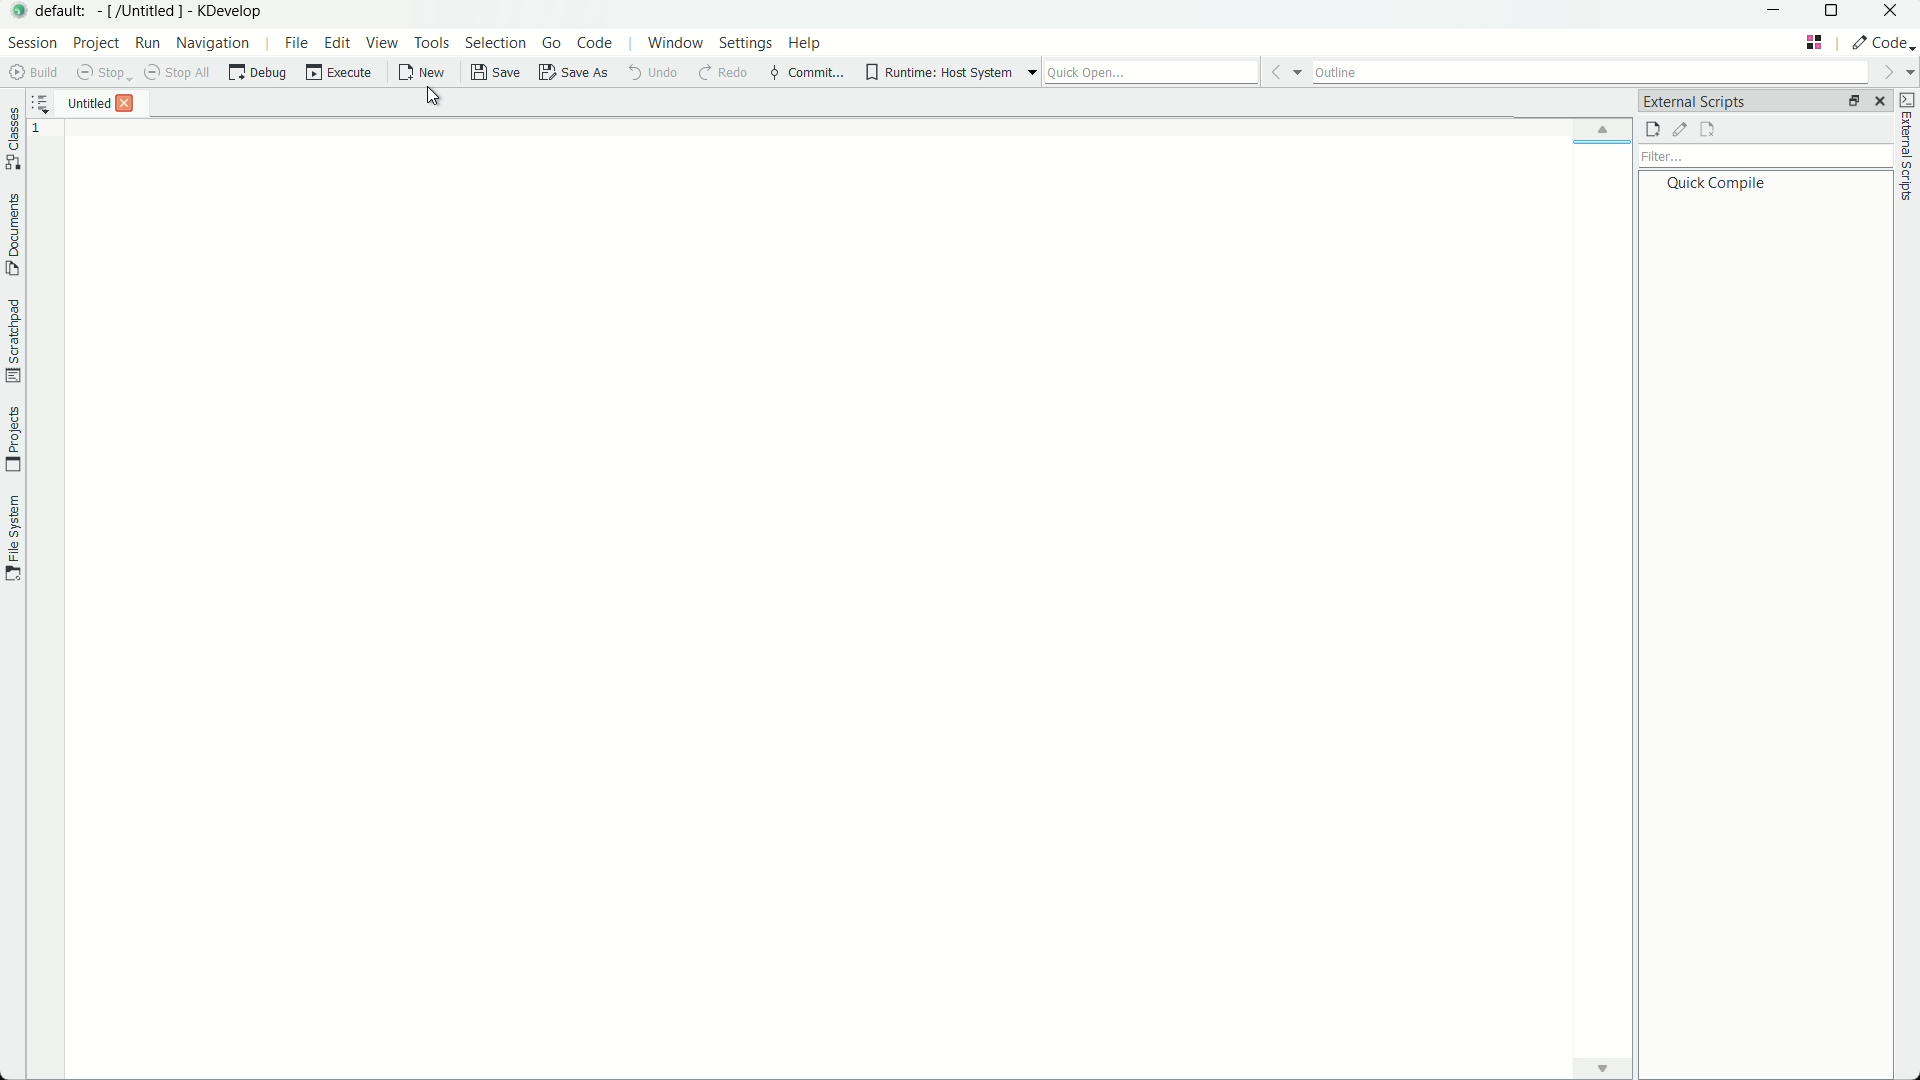  Describe the element at coordinates (231, 11) in the screenshot. I see `kdevelop` at that location.